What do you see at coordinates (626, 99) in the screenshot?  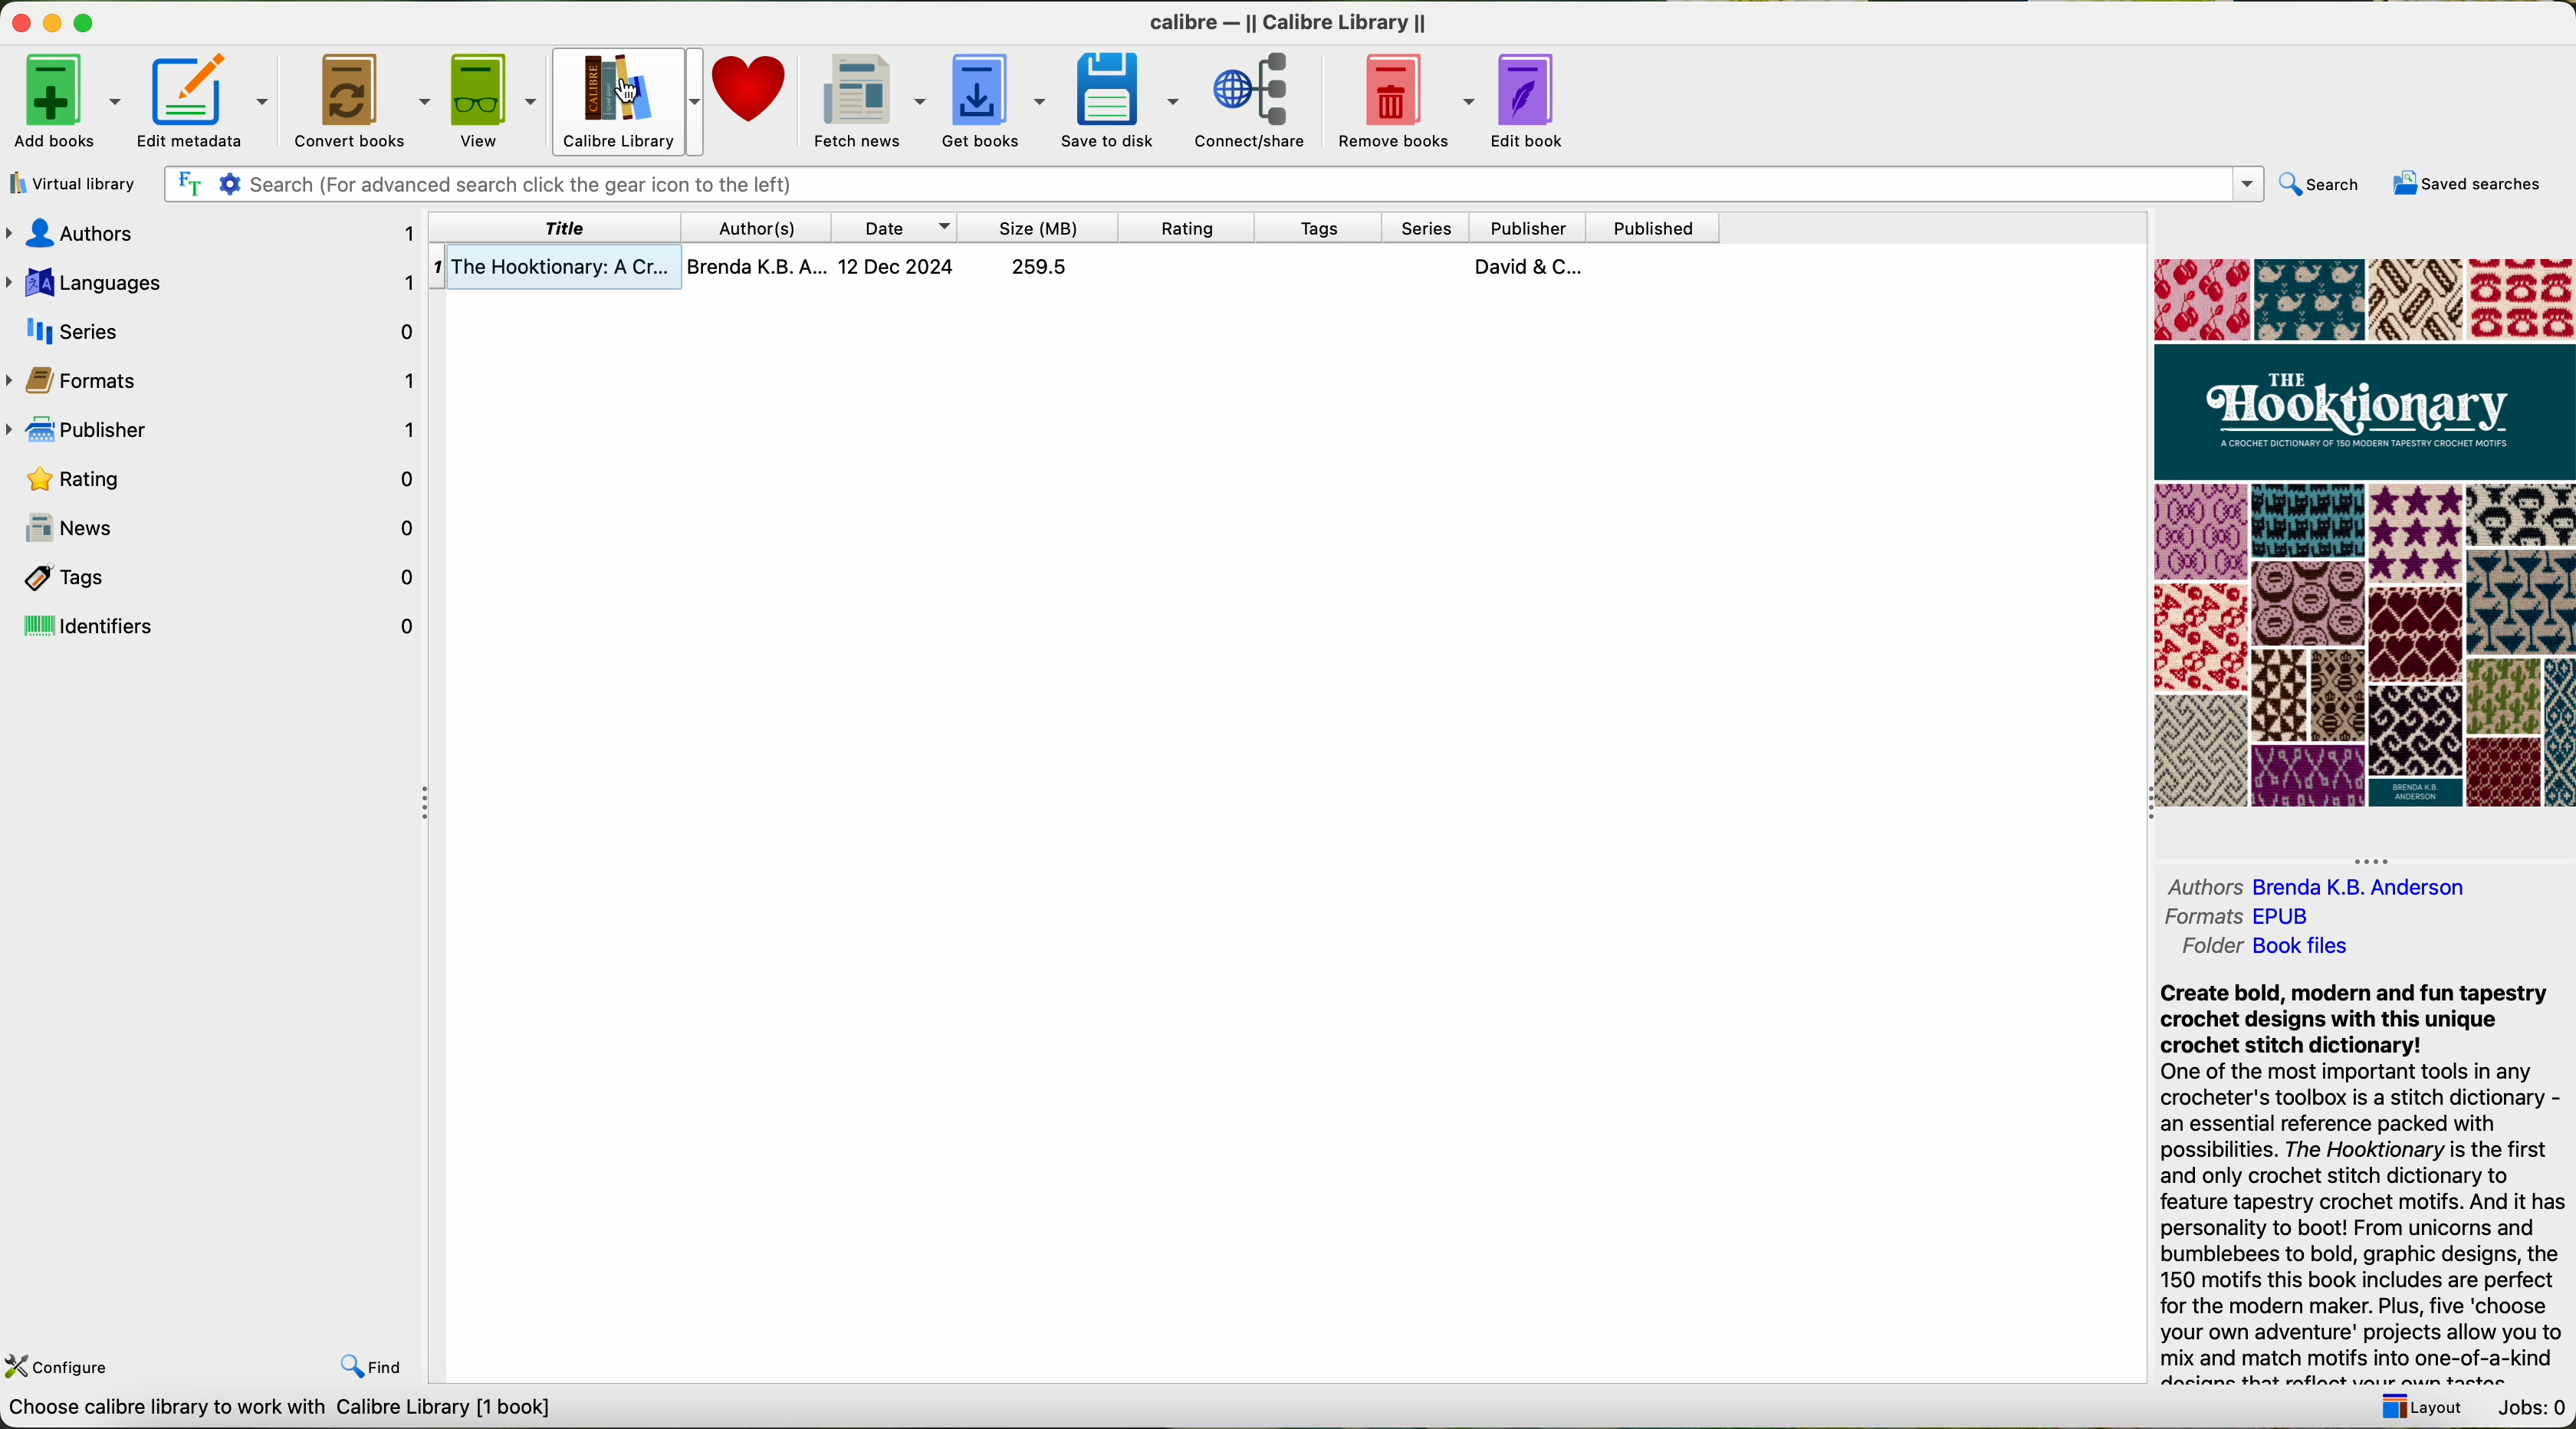 I see `Calibre library` at bounding box center [626, 99].